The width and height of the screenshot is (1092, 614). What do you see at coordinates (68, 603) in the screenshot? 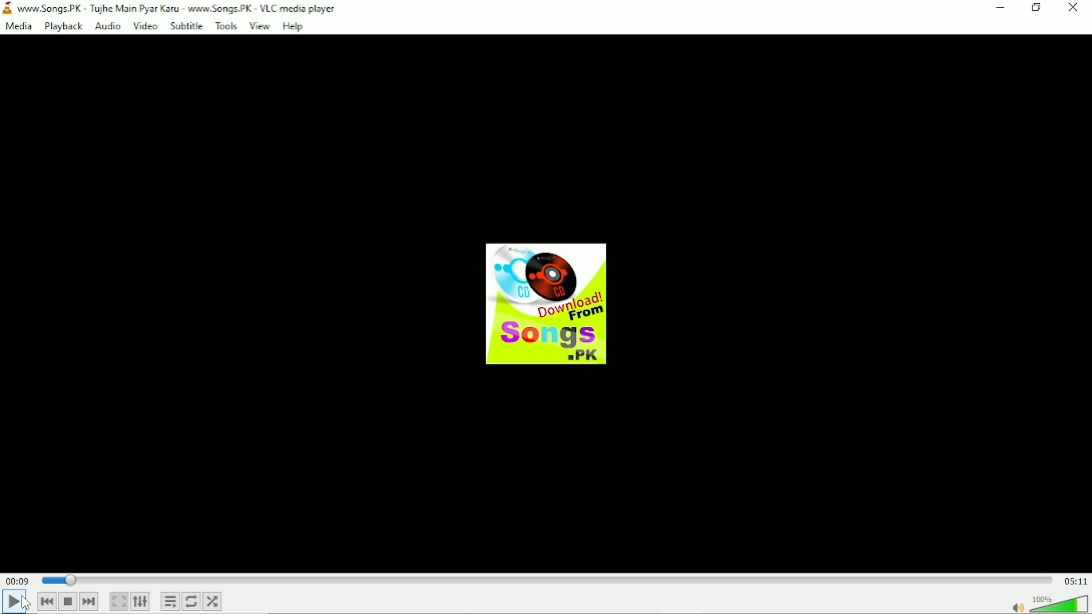
I see `Stop playback` at bounding box center [68, 603].